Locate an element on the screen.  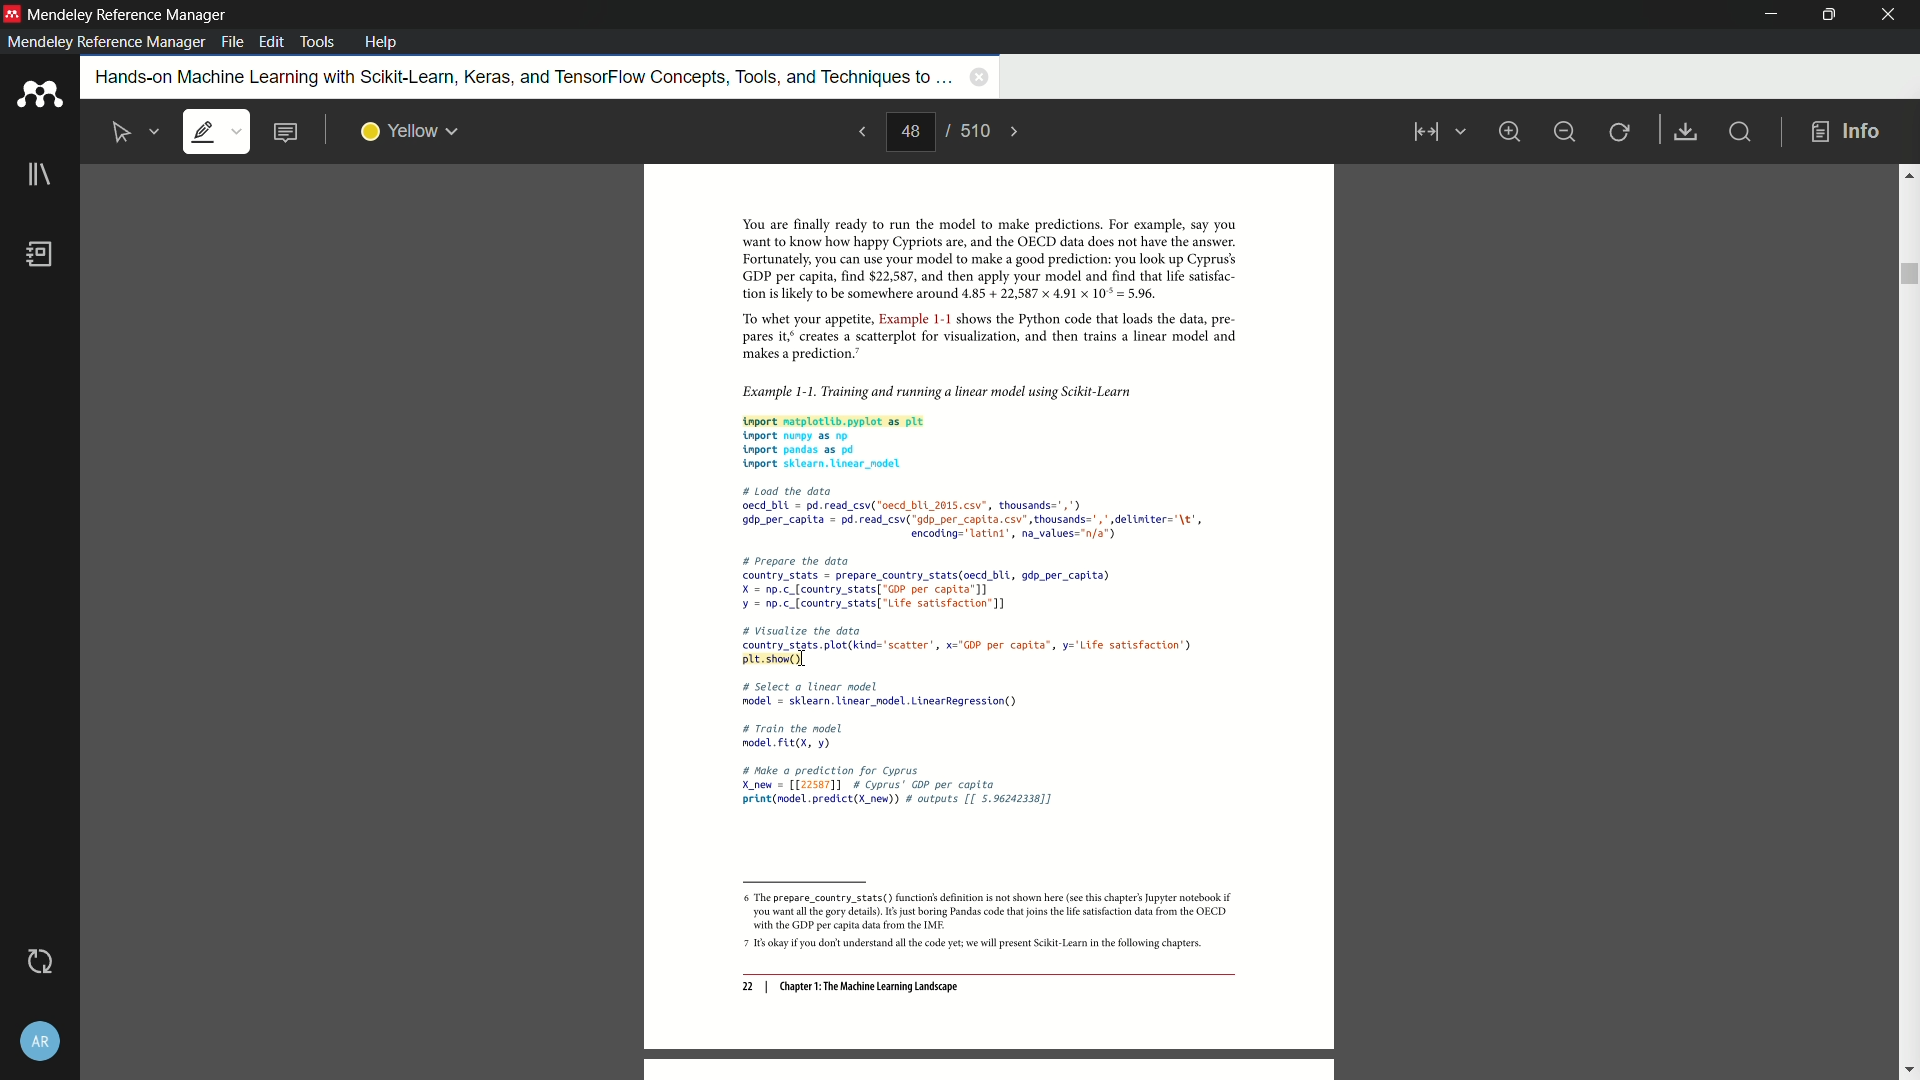
close is located at coordinates (1890, 15).